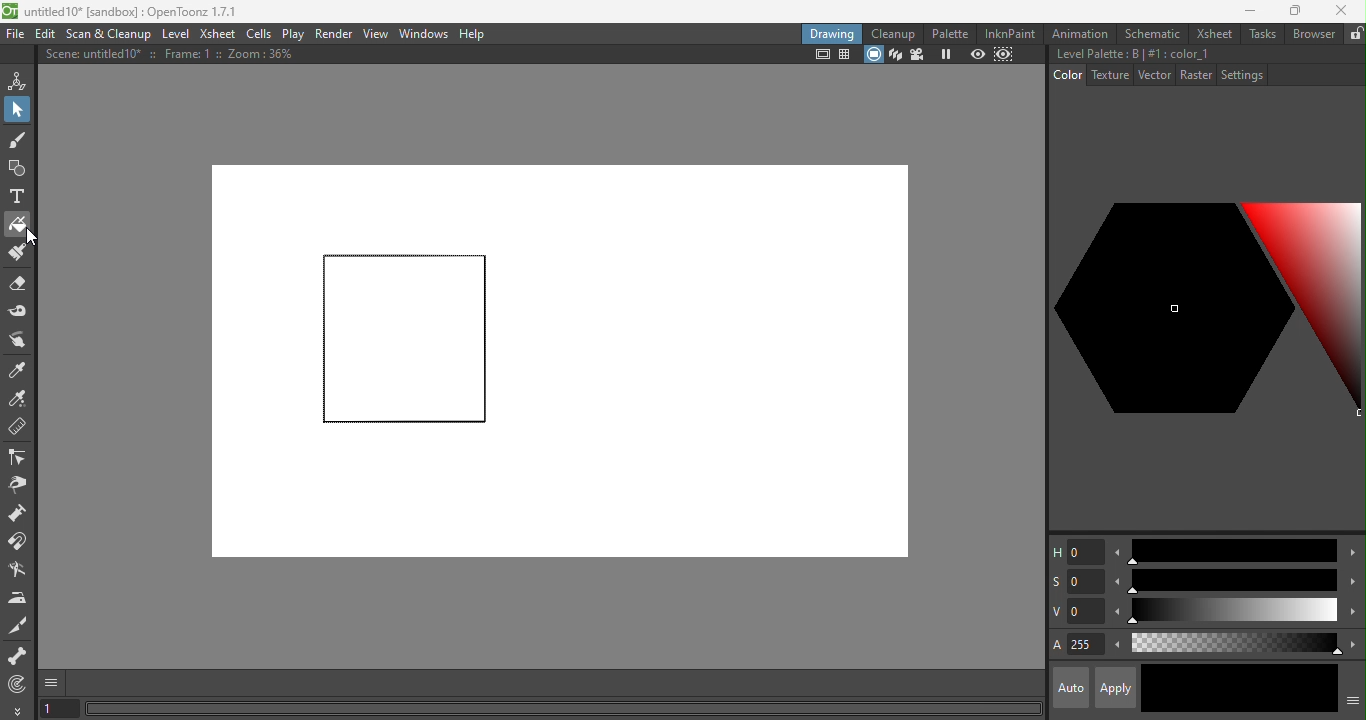 This screenshot has width=1366, height=720. Describe the element at coordinates (424, 32) in the screenshot. I see `Windows` at that location.